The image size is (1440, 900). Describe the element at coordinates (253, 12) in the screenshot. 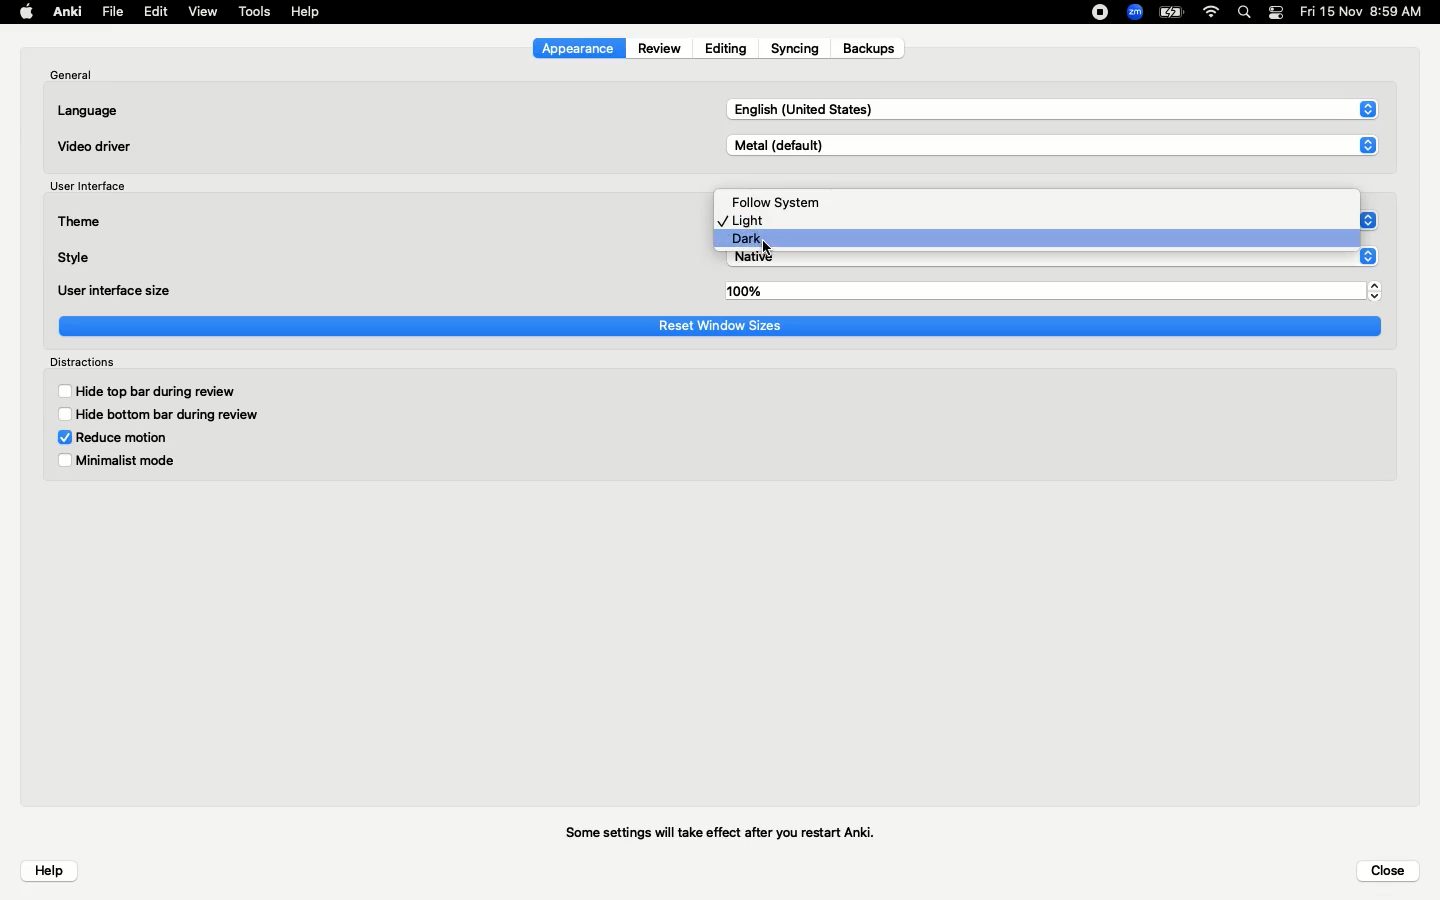

I see `Tools` at that location.